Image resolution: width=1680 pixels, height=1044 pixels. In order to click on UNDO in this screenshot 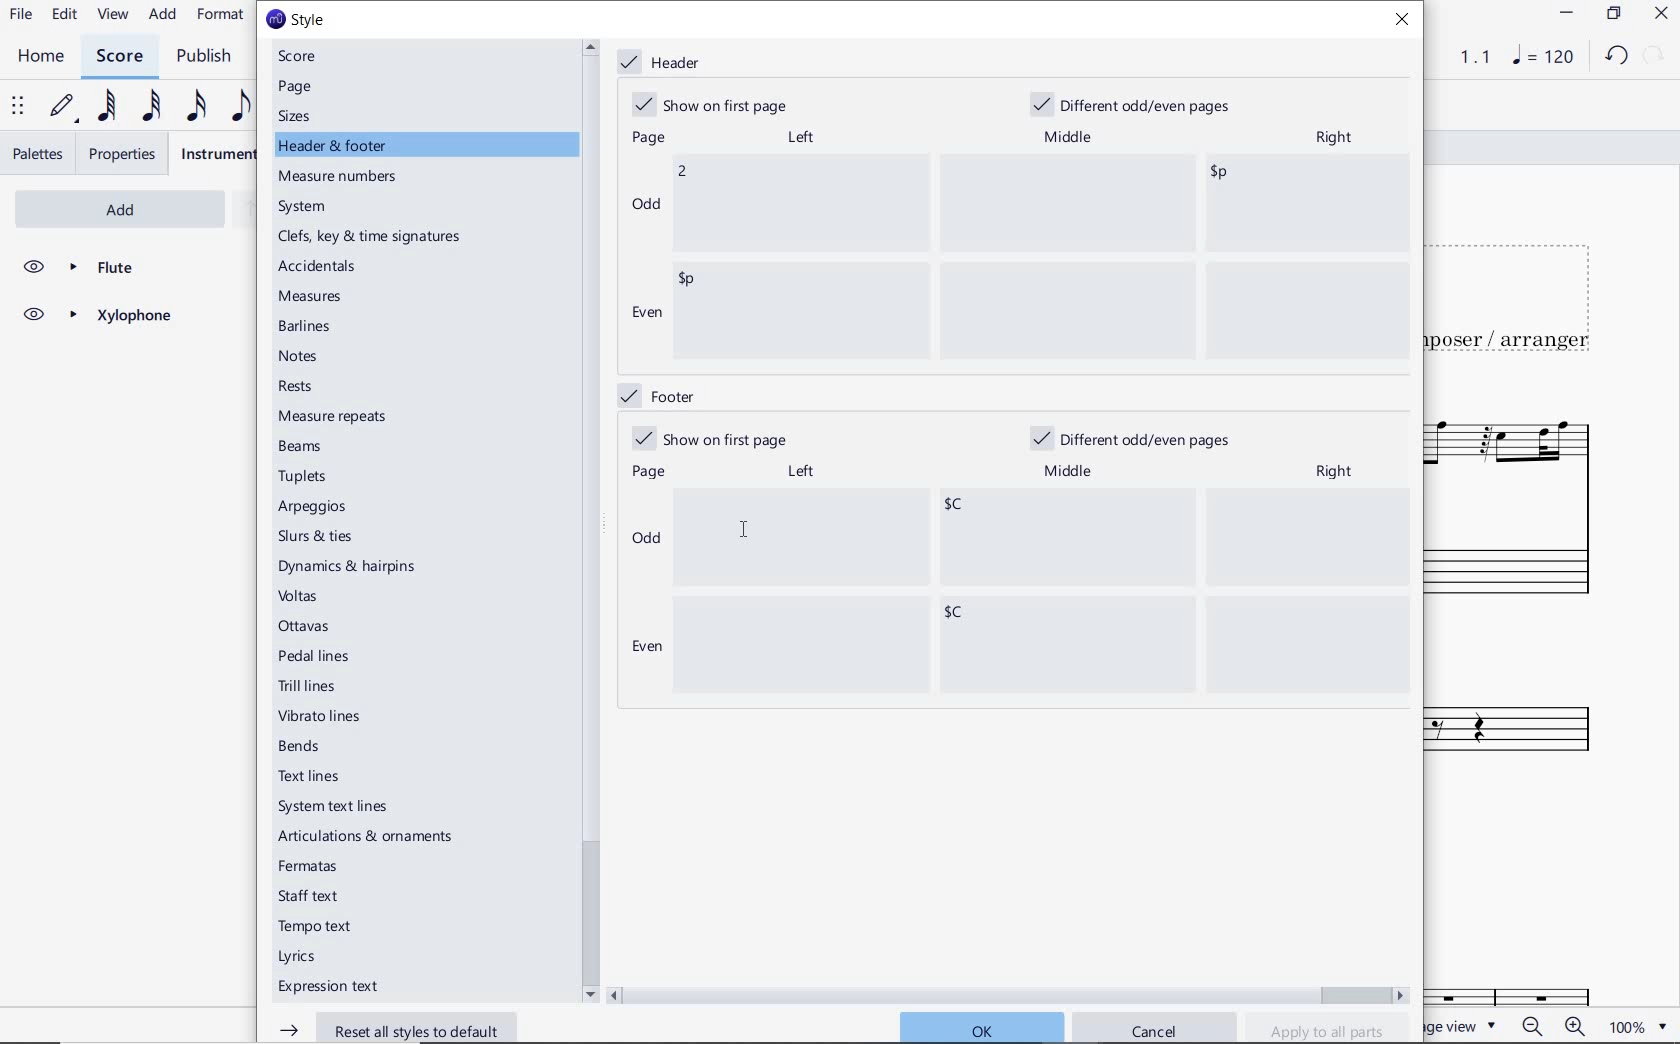, I will do `click(1615, 57)`.